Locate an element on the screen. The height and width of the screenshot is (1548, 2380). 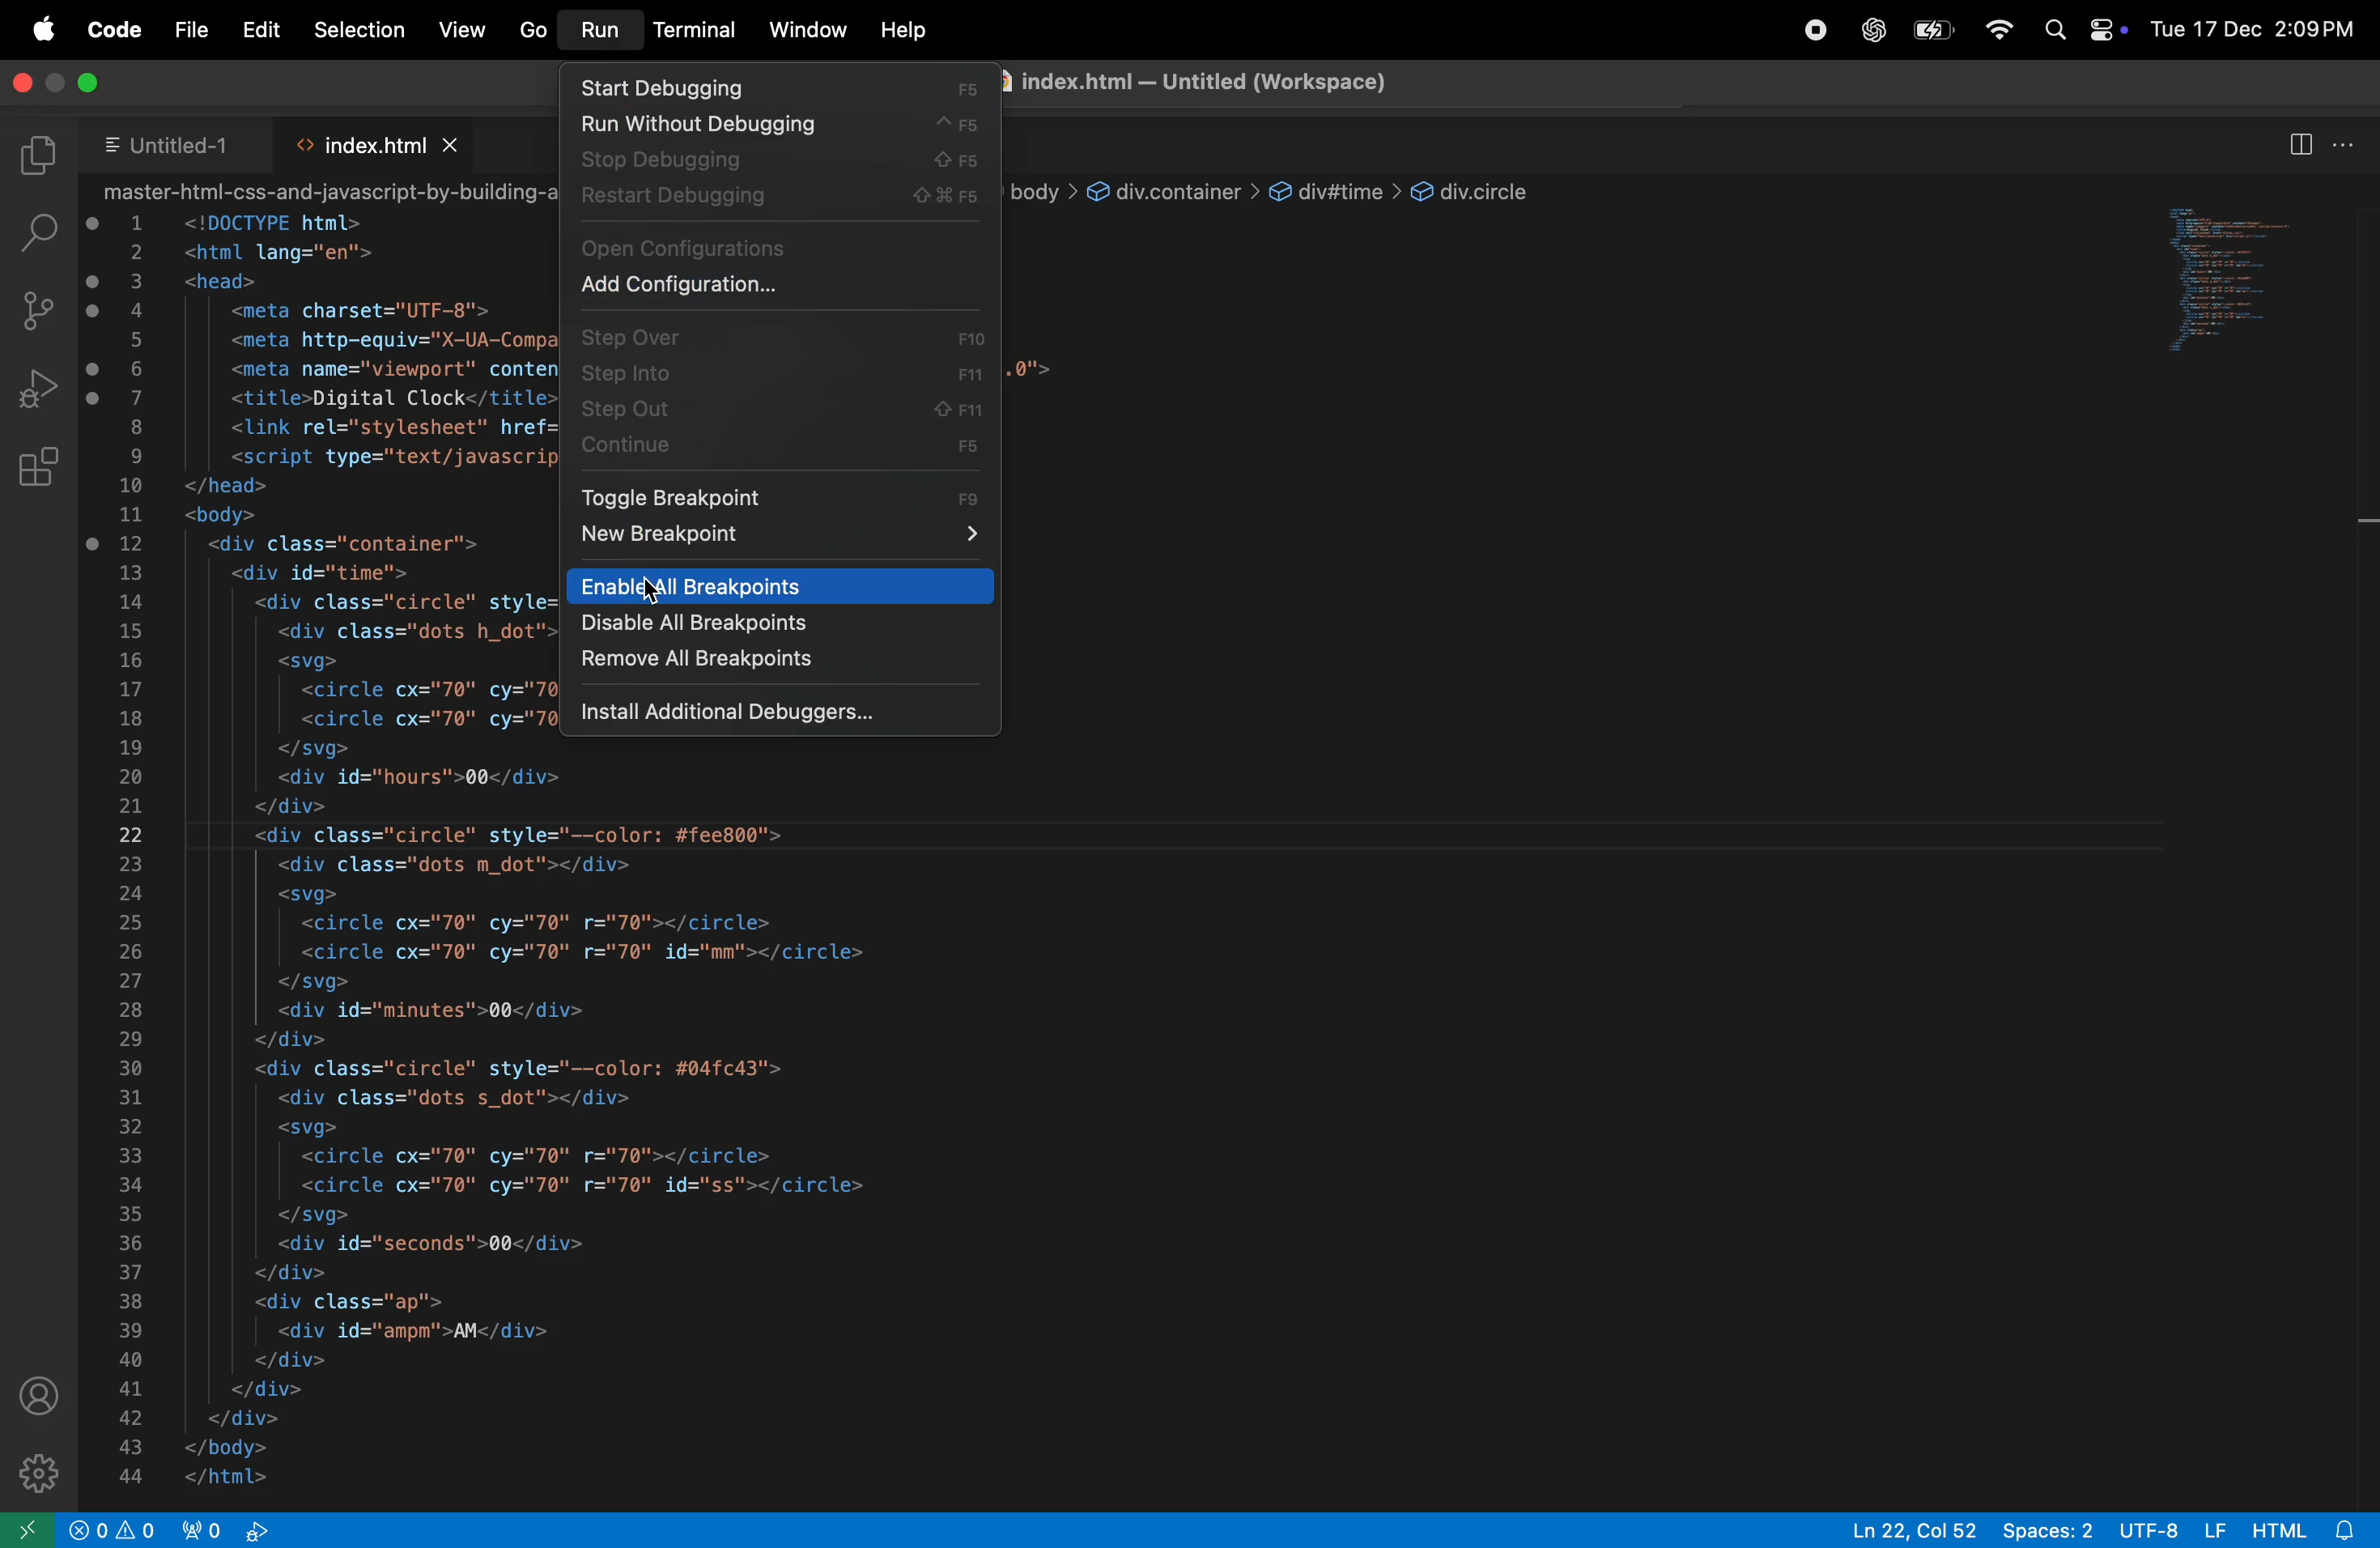
Add configuration is located at coordinates (775, 289).